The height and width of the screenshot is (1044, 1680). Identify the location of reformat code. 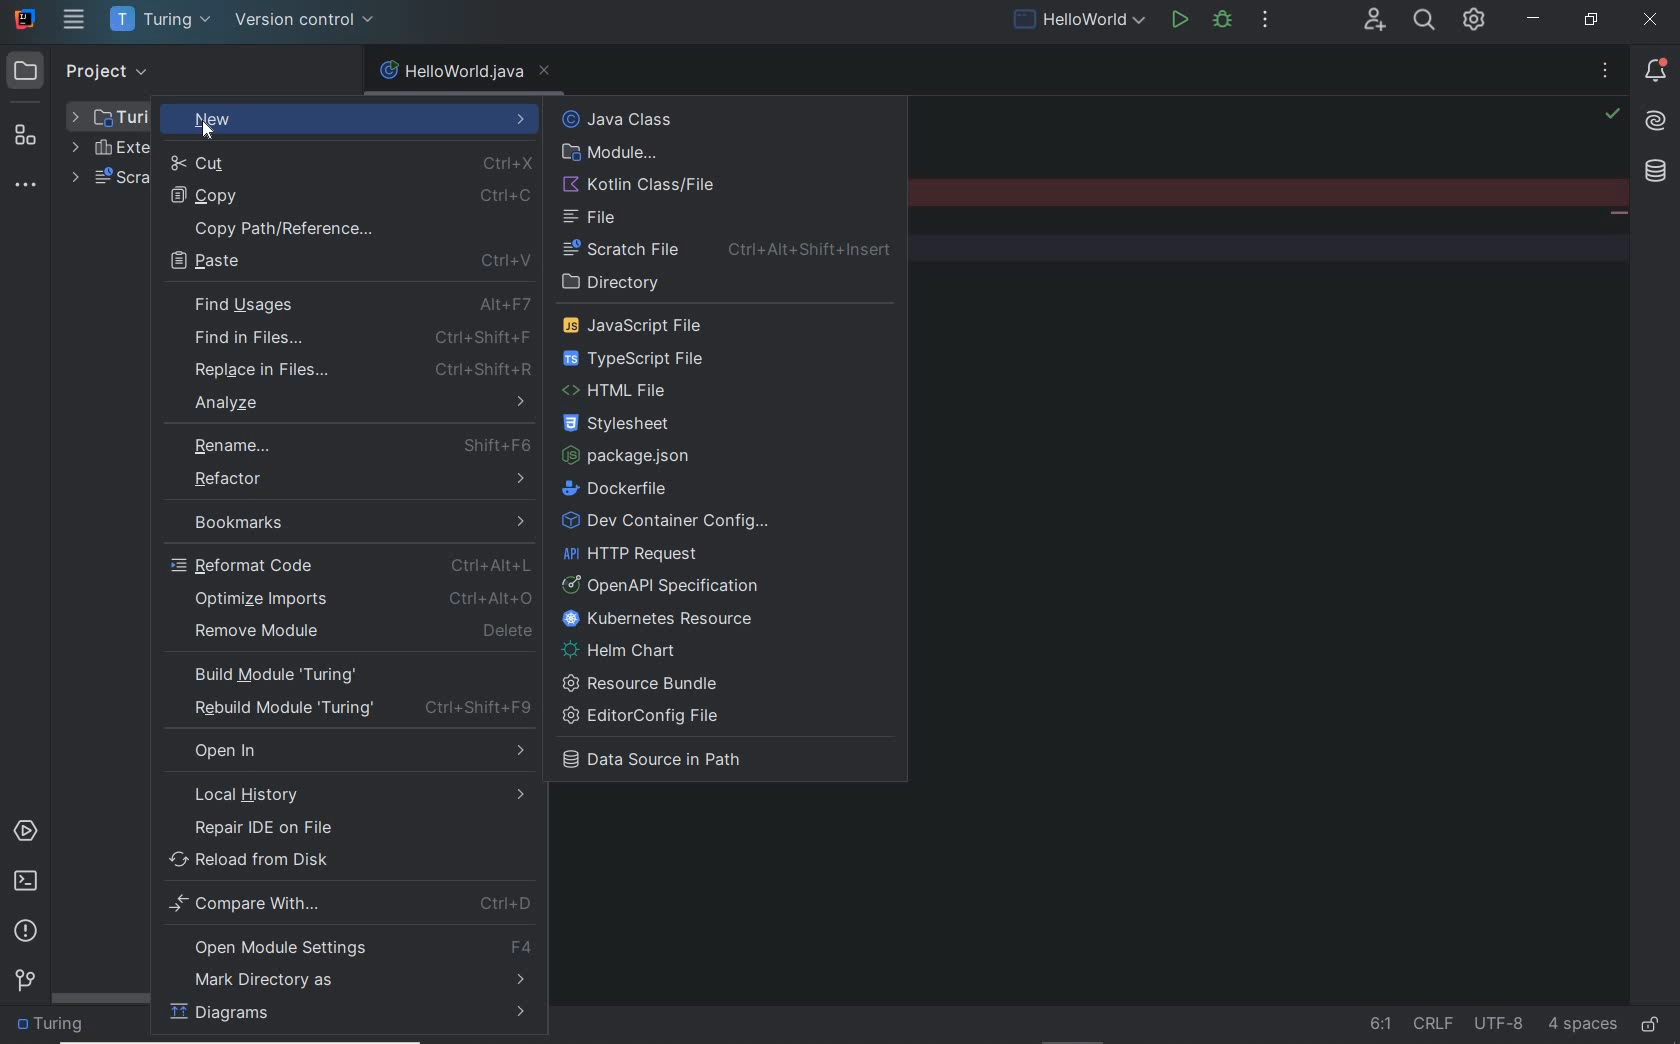
(352, 564).